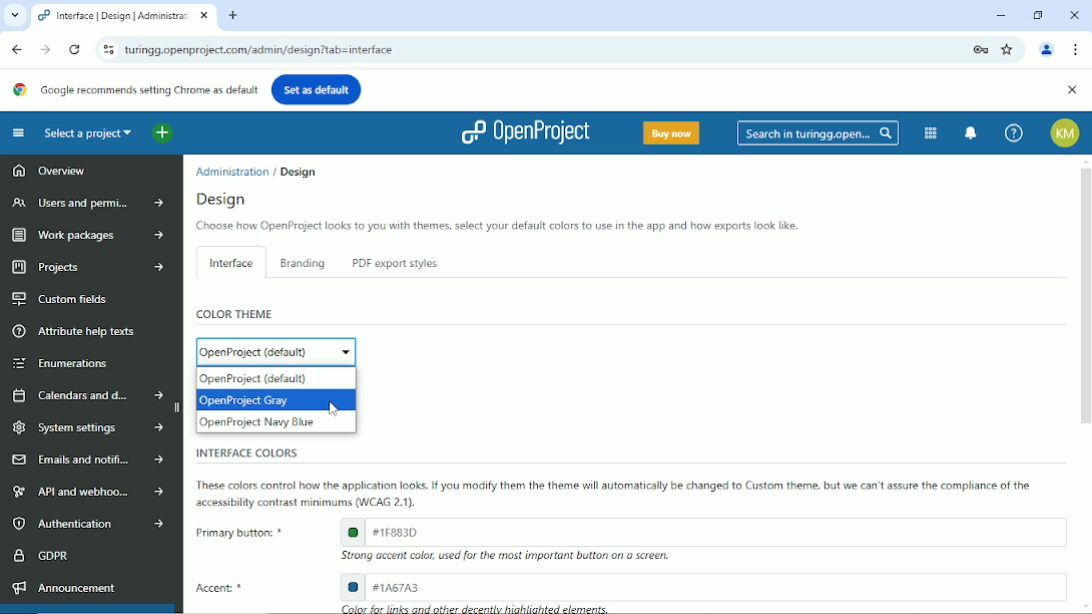 This screenshot has width=1092, height=614. I want to click on close current window, so click(204, 16).